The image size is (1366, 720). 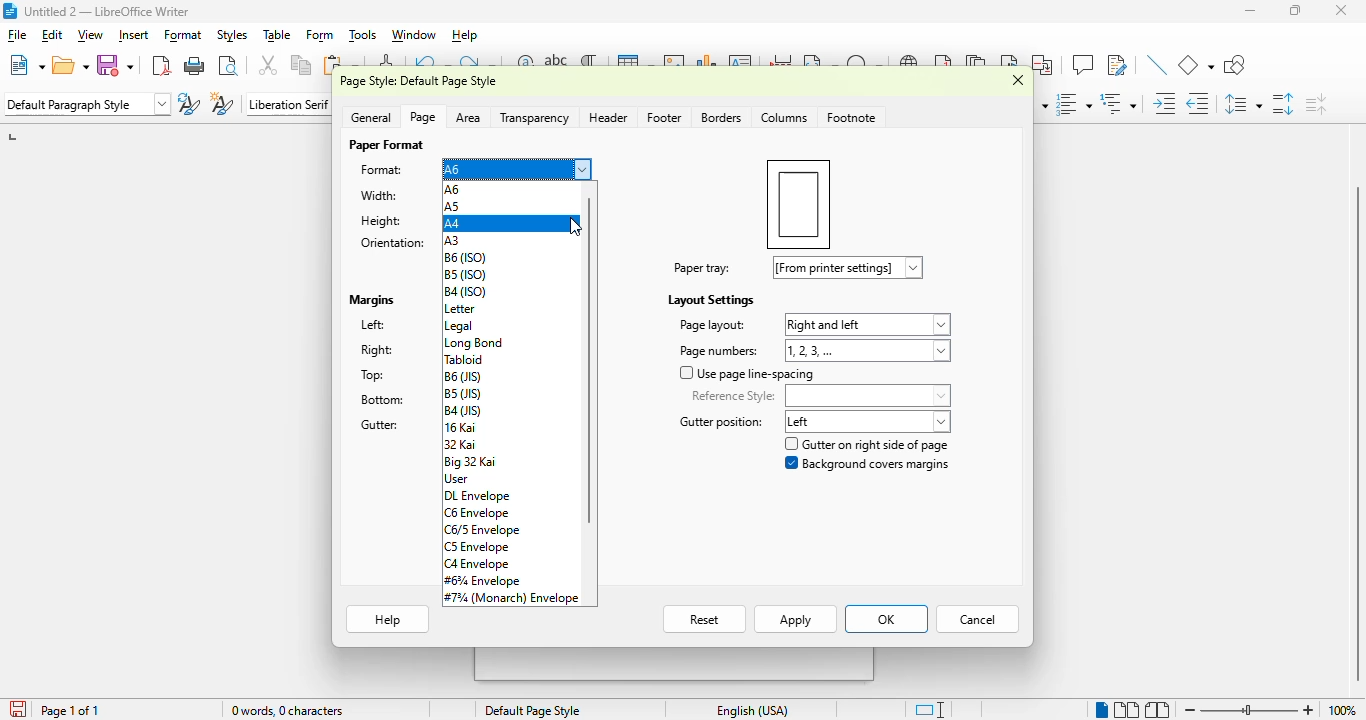 What do you see at coordinates (474, 343) in the screenshot?
I see `long bond` at bounding box center [474, 343].